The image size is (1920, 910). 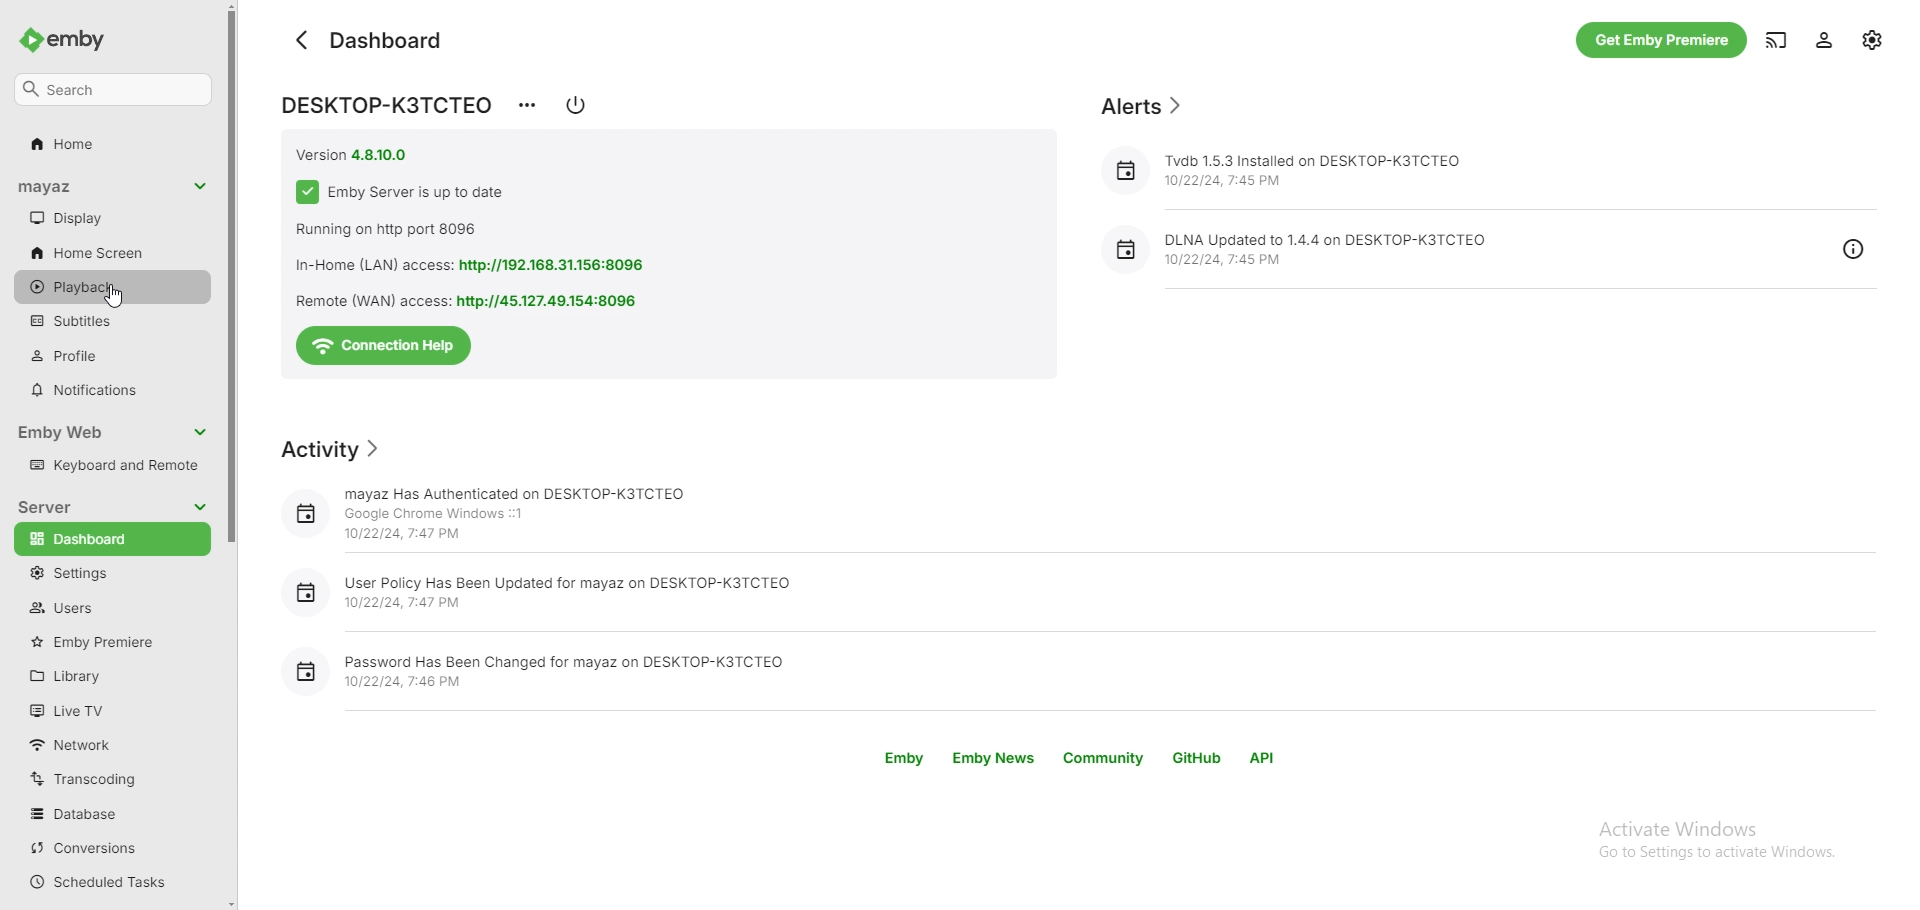 What do you see at coordinates (1827, 39) in the screenshot?
I see `profile` at bounding box center [1827, 39].